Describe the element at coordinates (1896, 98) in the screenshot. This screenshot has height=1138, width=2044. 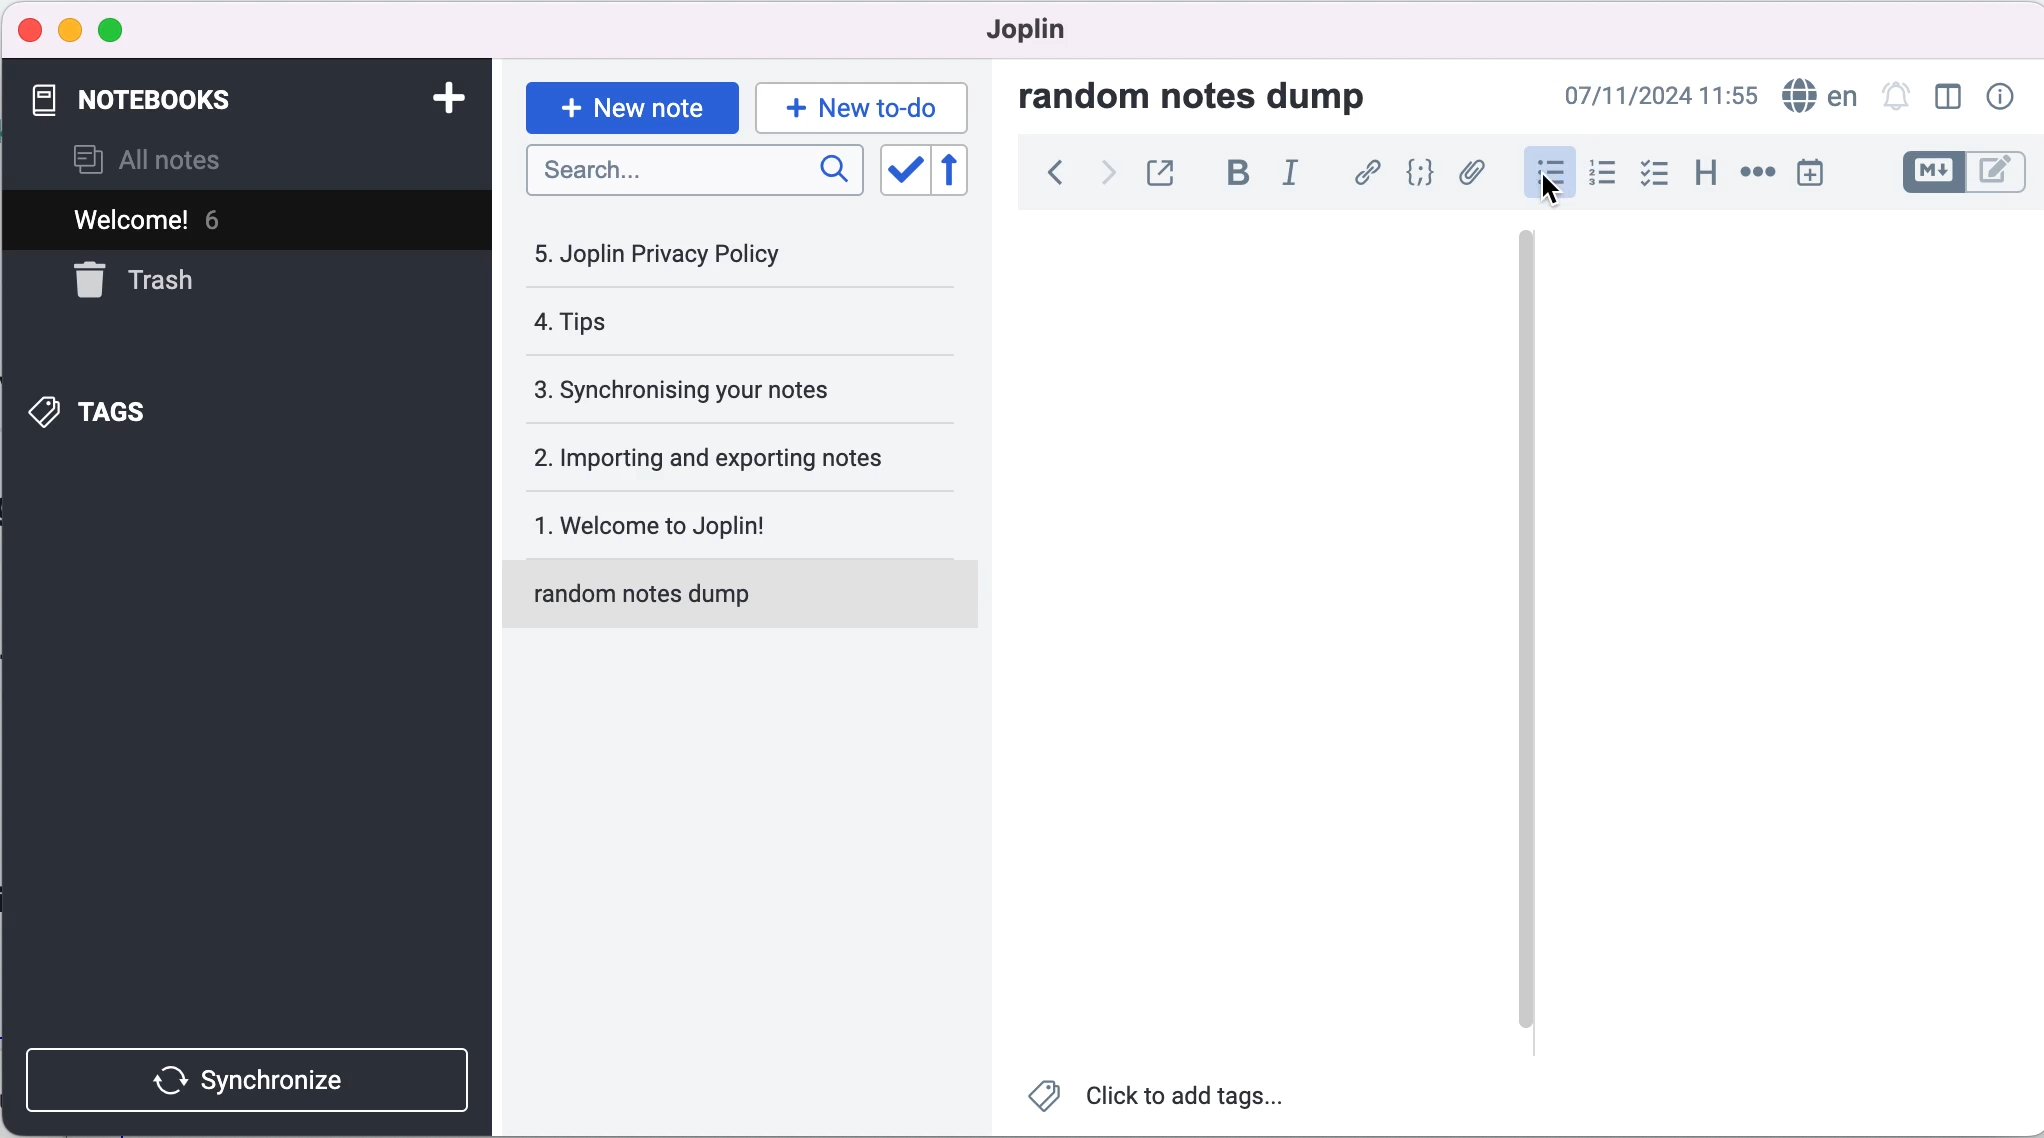
I see `set alarm` at that location.